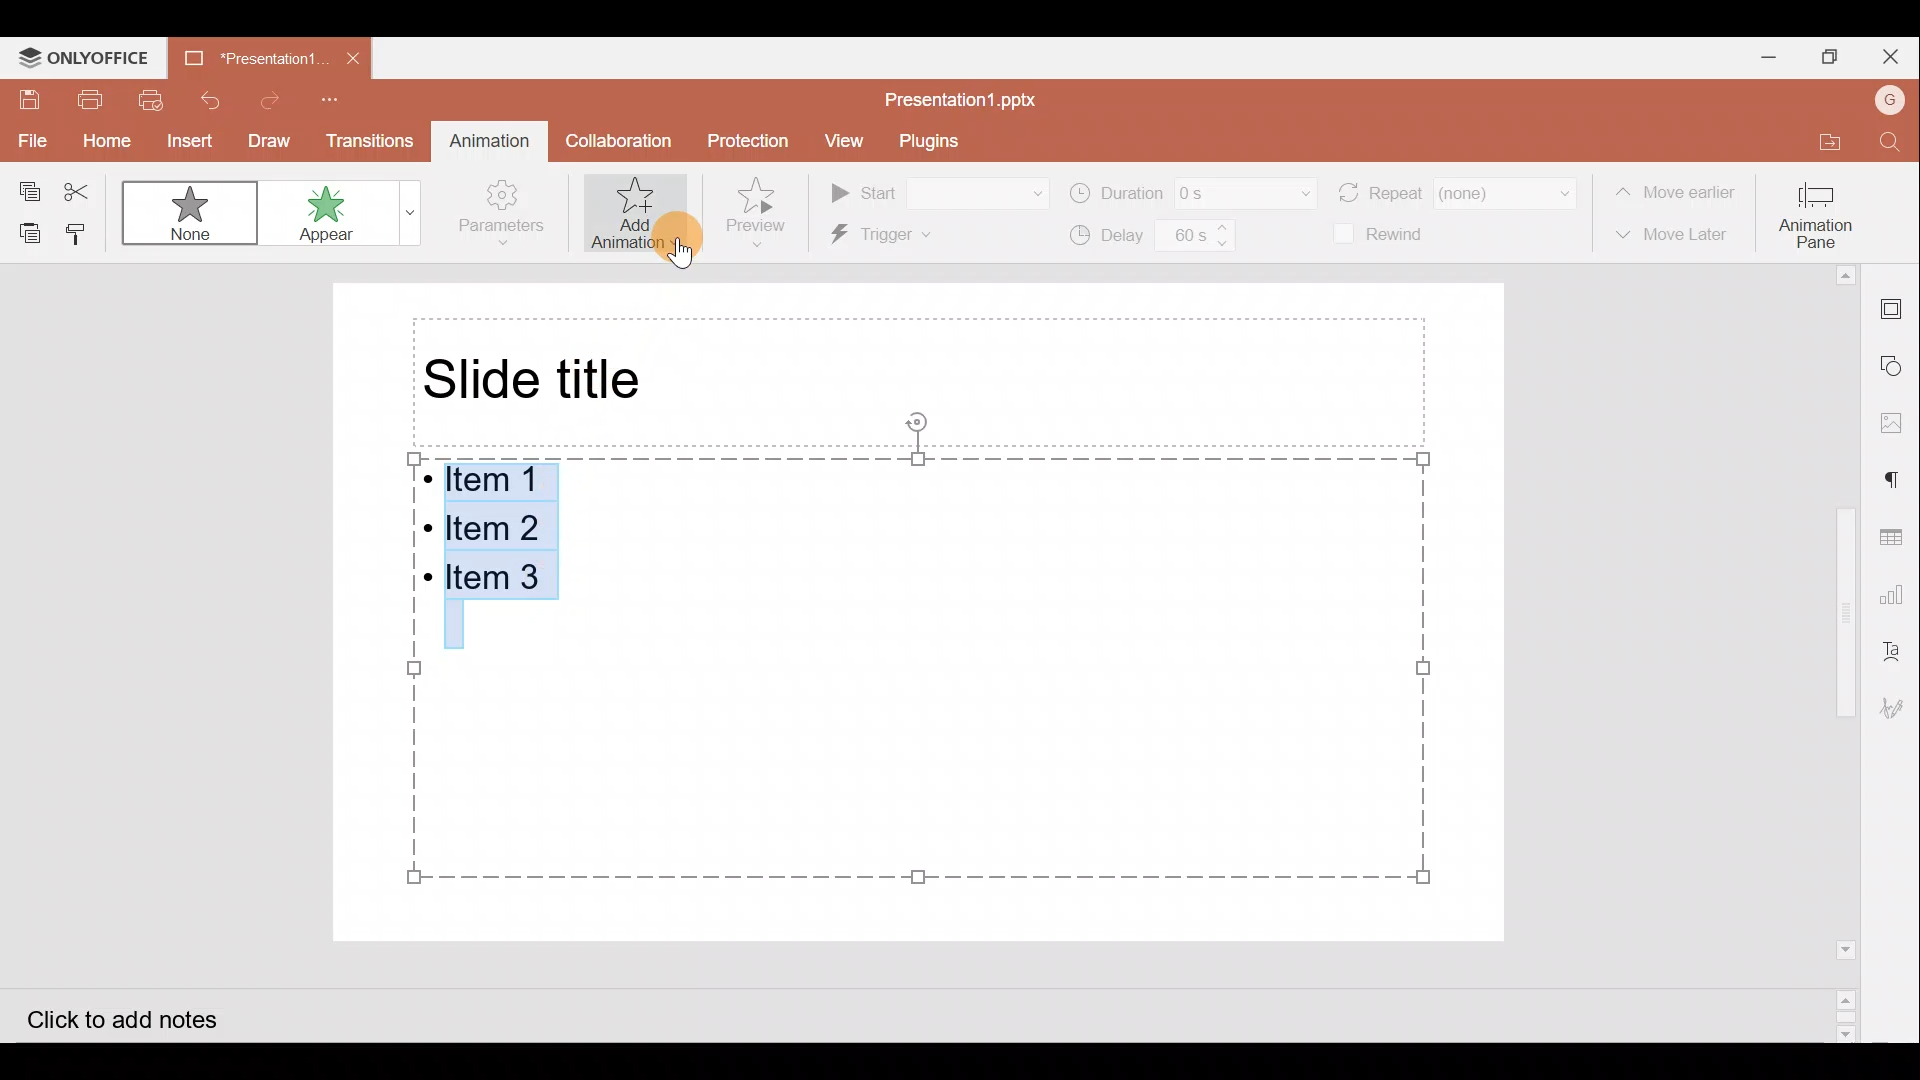 The height and width of the screenshot is (1080, 1920). What do you see at coordinates (96, 137) in the screenshot?
I see `Home` at bounding box center [96, 137].